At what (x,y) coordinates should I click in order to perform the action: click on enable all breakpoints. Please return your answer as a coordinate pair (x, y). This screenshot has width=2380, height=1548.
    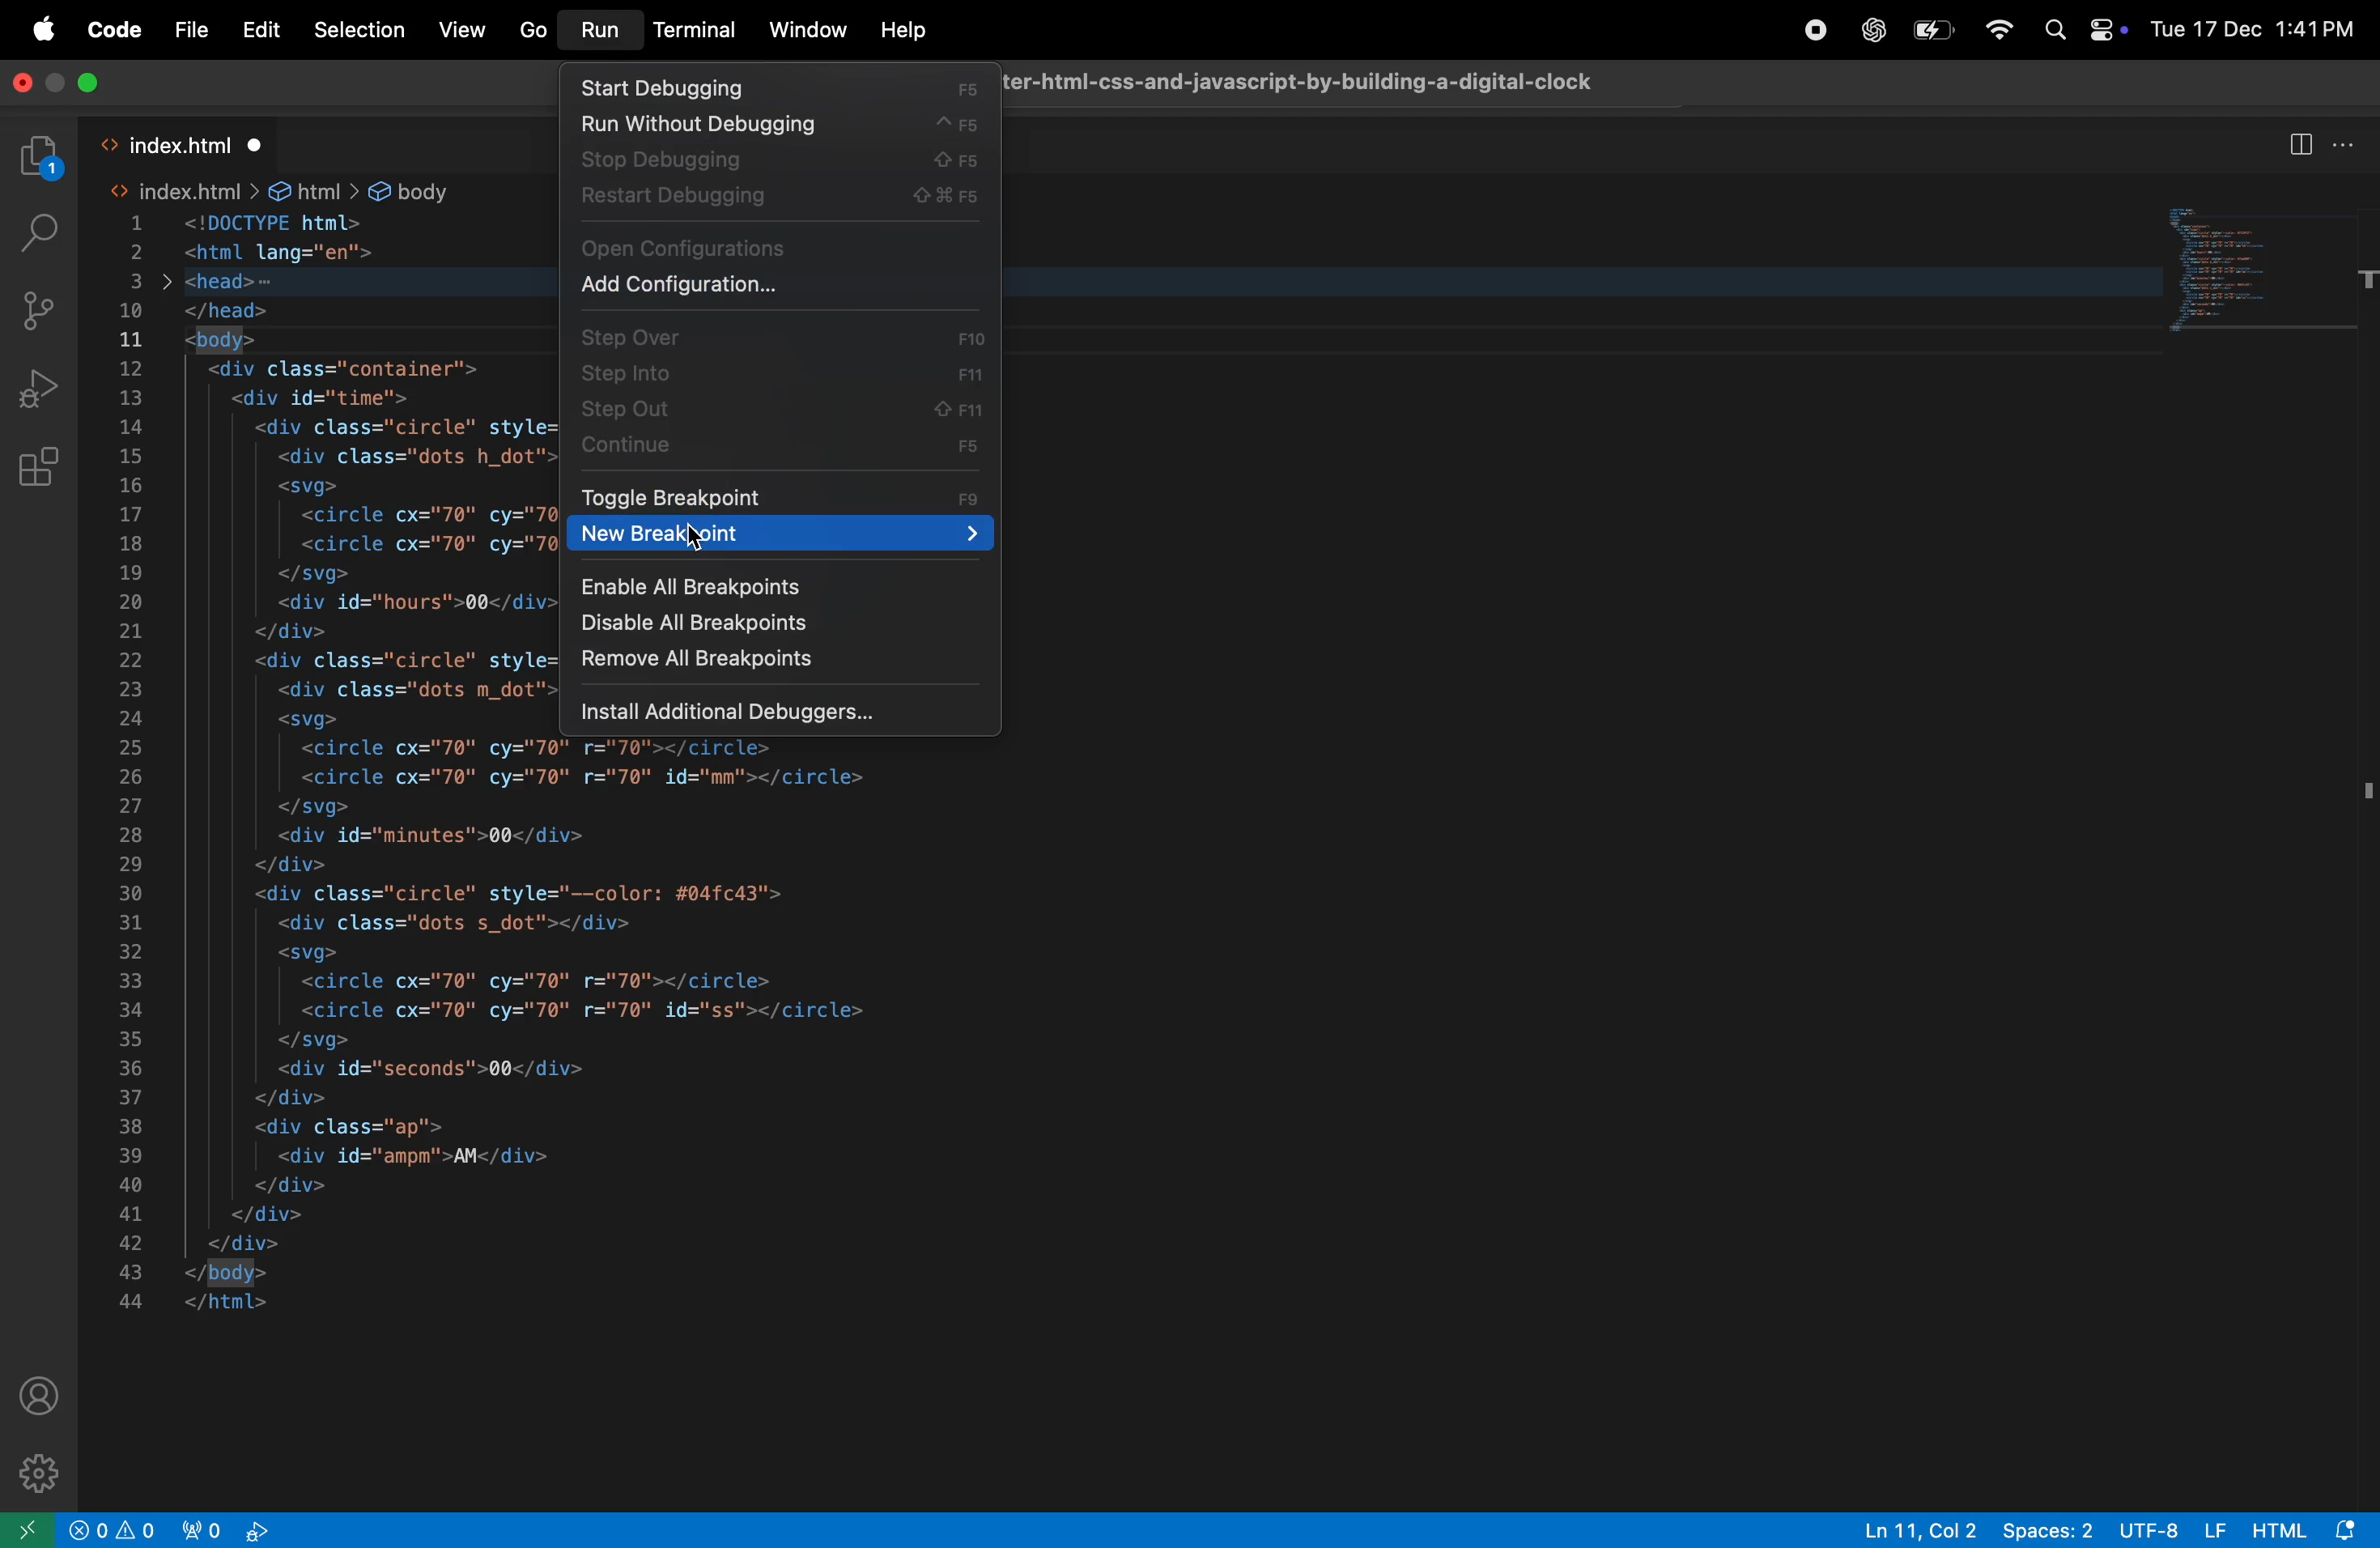
    Looking at the image, I should click on (776, 582).